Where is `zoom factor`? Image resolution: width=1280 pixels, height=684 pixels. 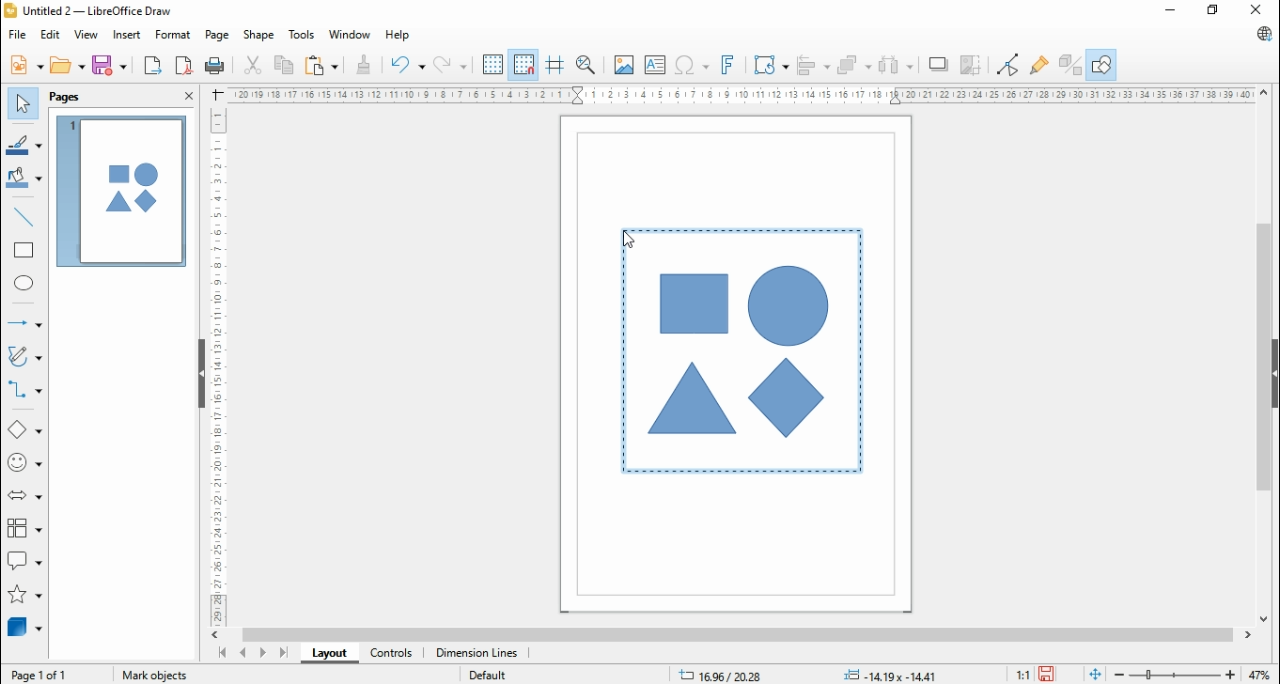 zoom factor is located at coordinates (1260, 673).